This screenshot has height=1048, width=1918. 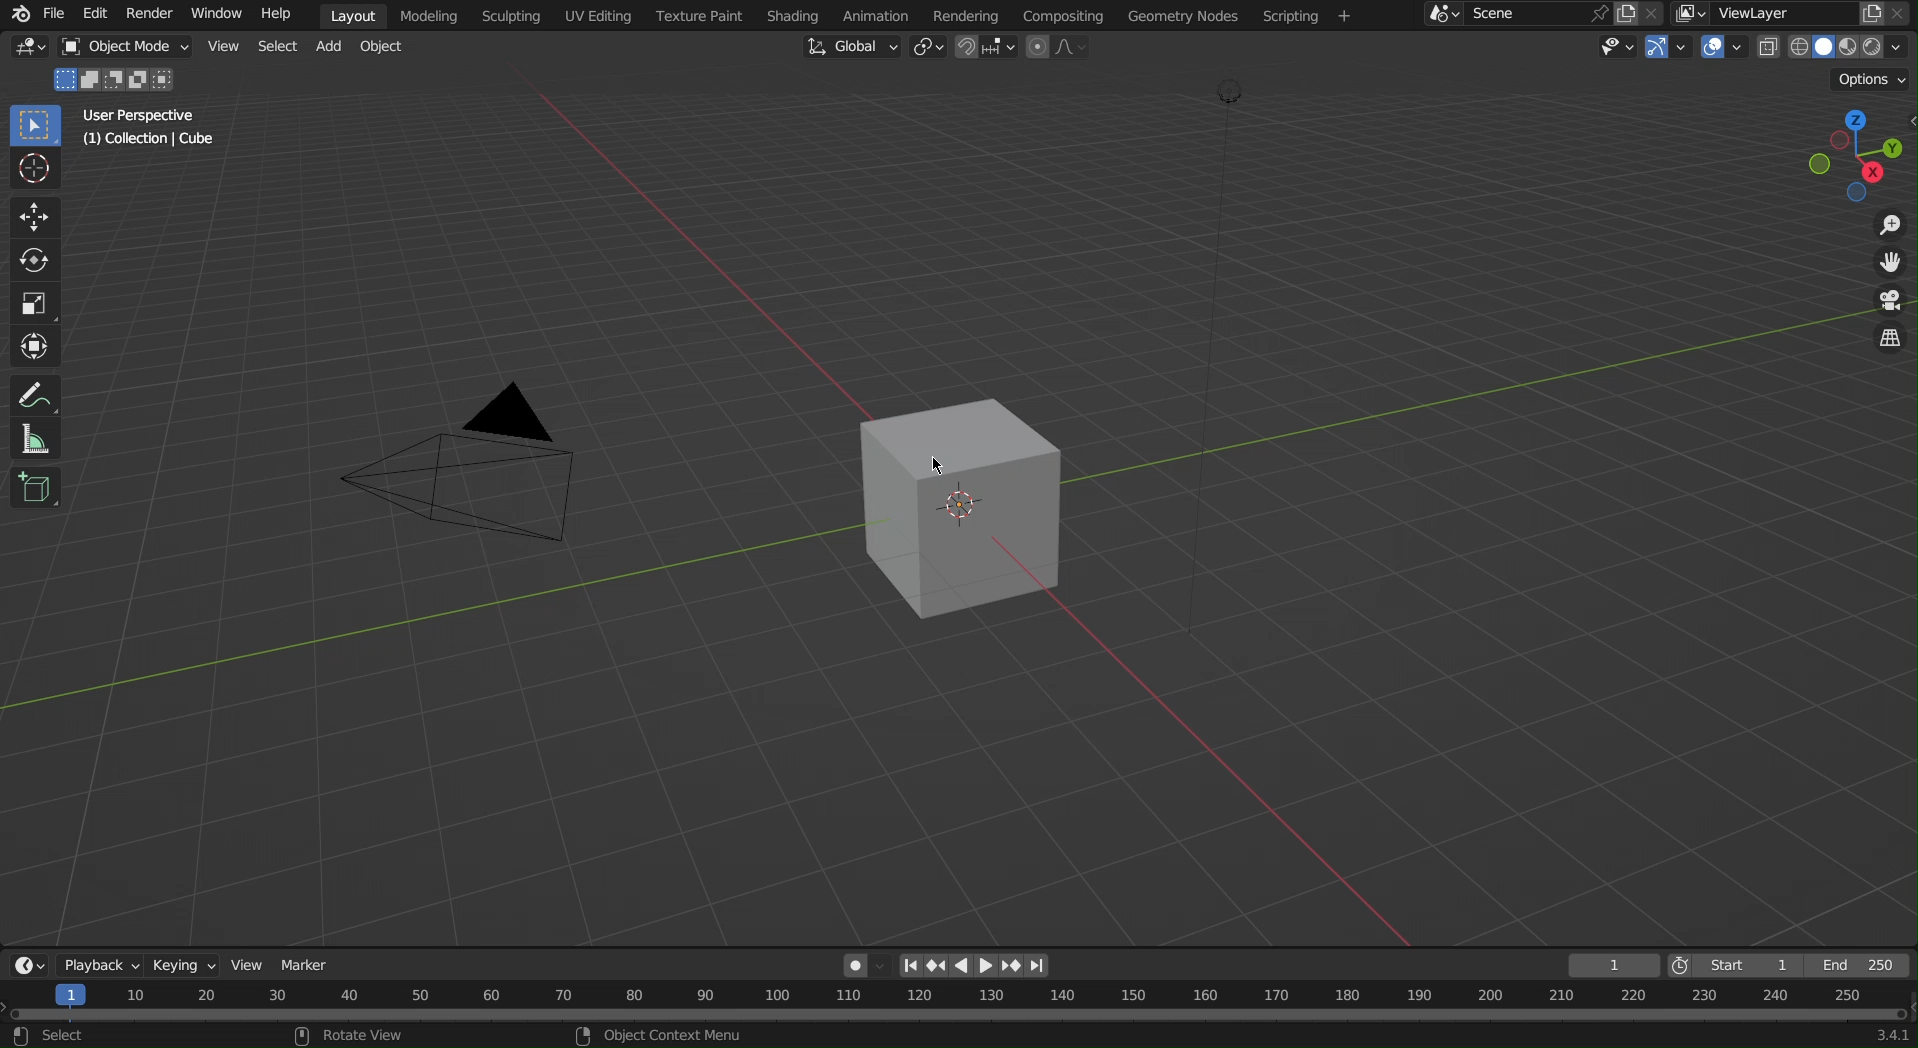 I want to click on Scripting, so click(x=515, y=16).